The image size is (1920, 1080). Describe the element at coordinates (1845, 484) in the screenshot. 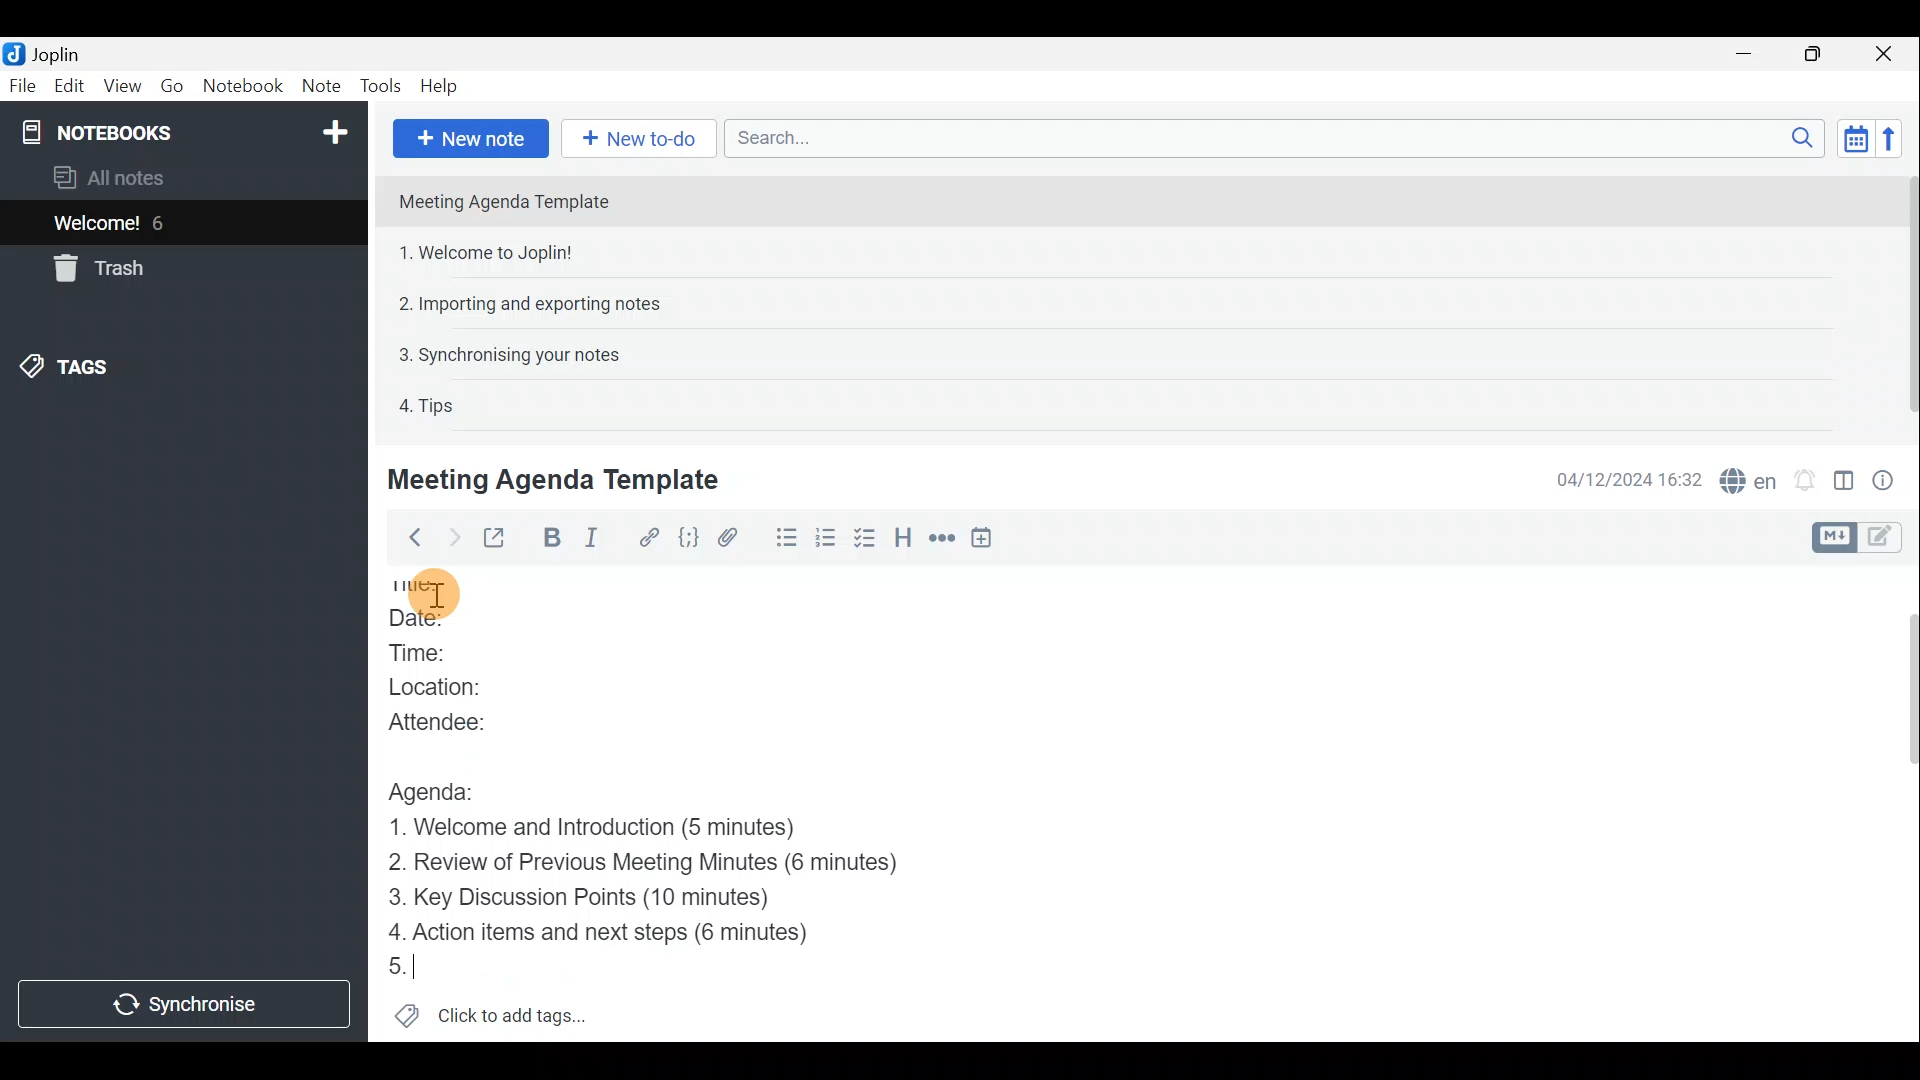

I see `Toggle editor layout` at that location.